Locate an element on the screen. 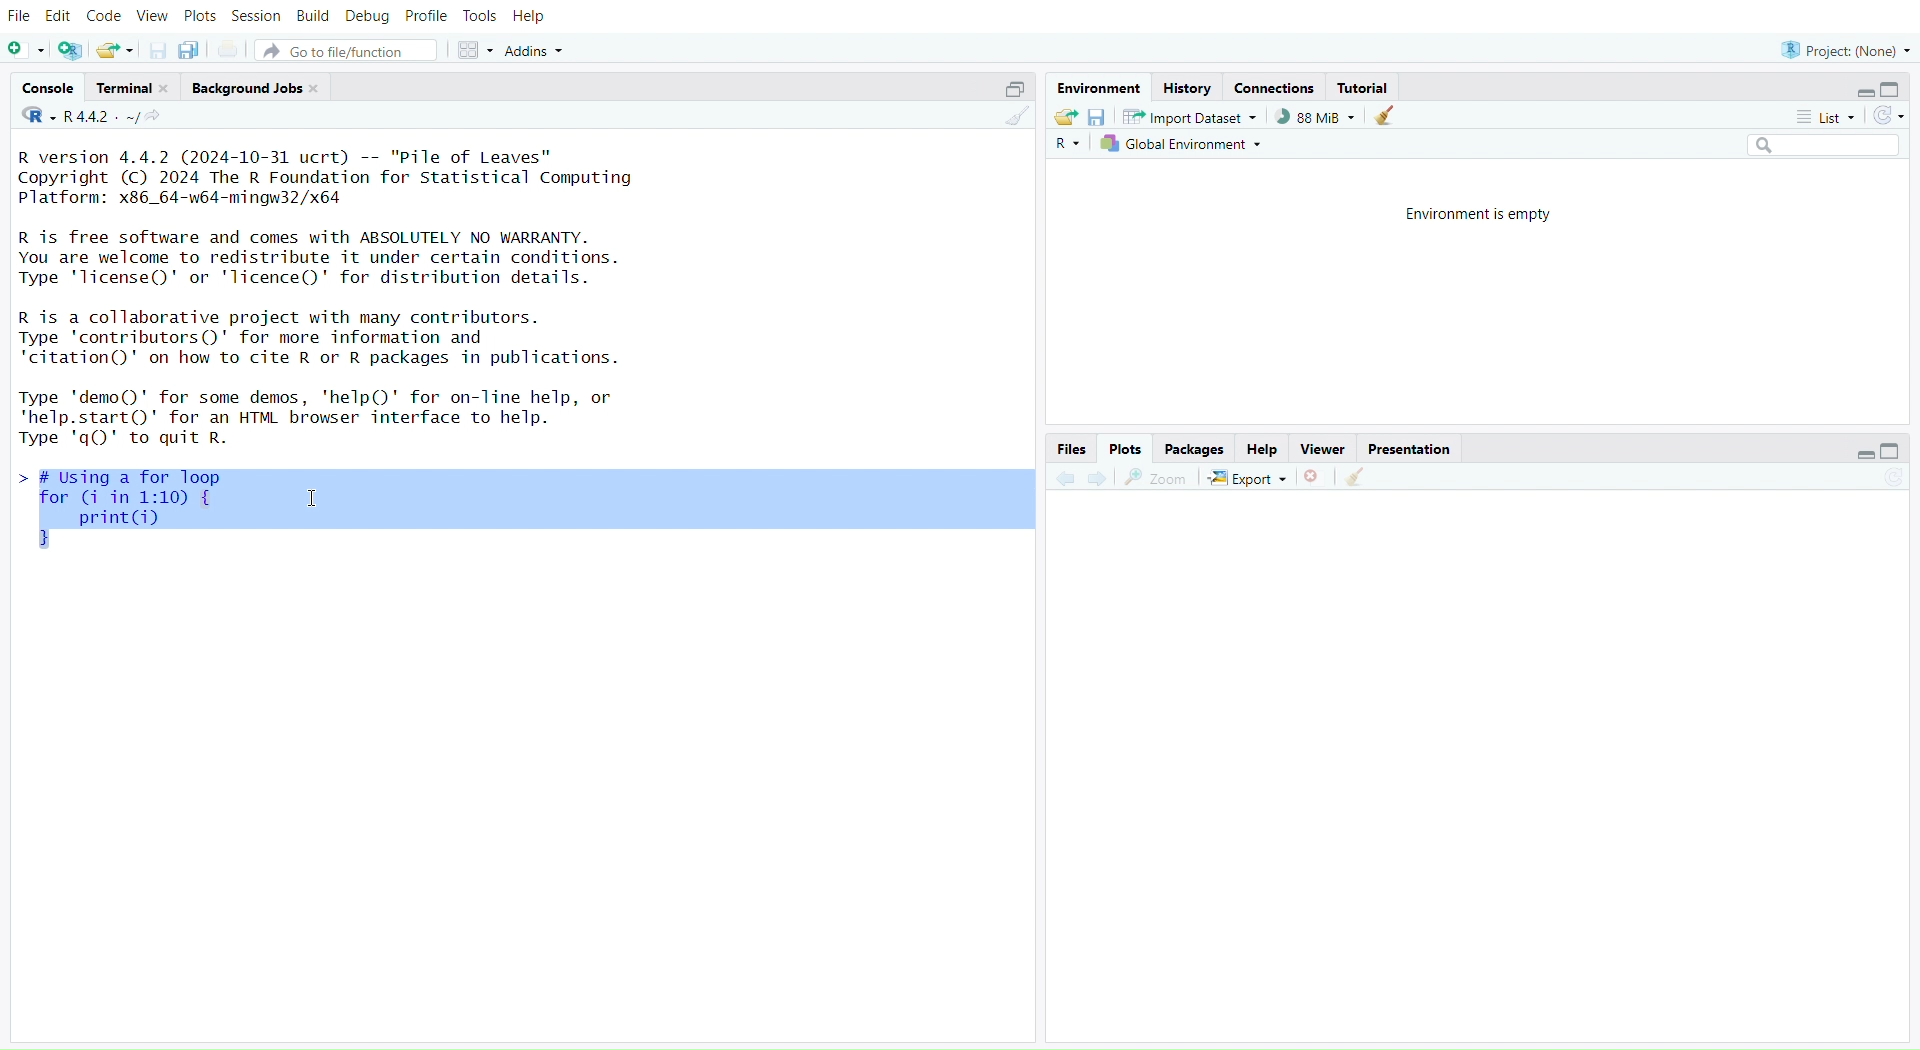 Image resolution: width=1920 pixels, height=1050 pixels. code is located at coordinates (105, 19).